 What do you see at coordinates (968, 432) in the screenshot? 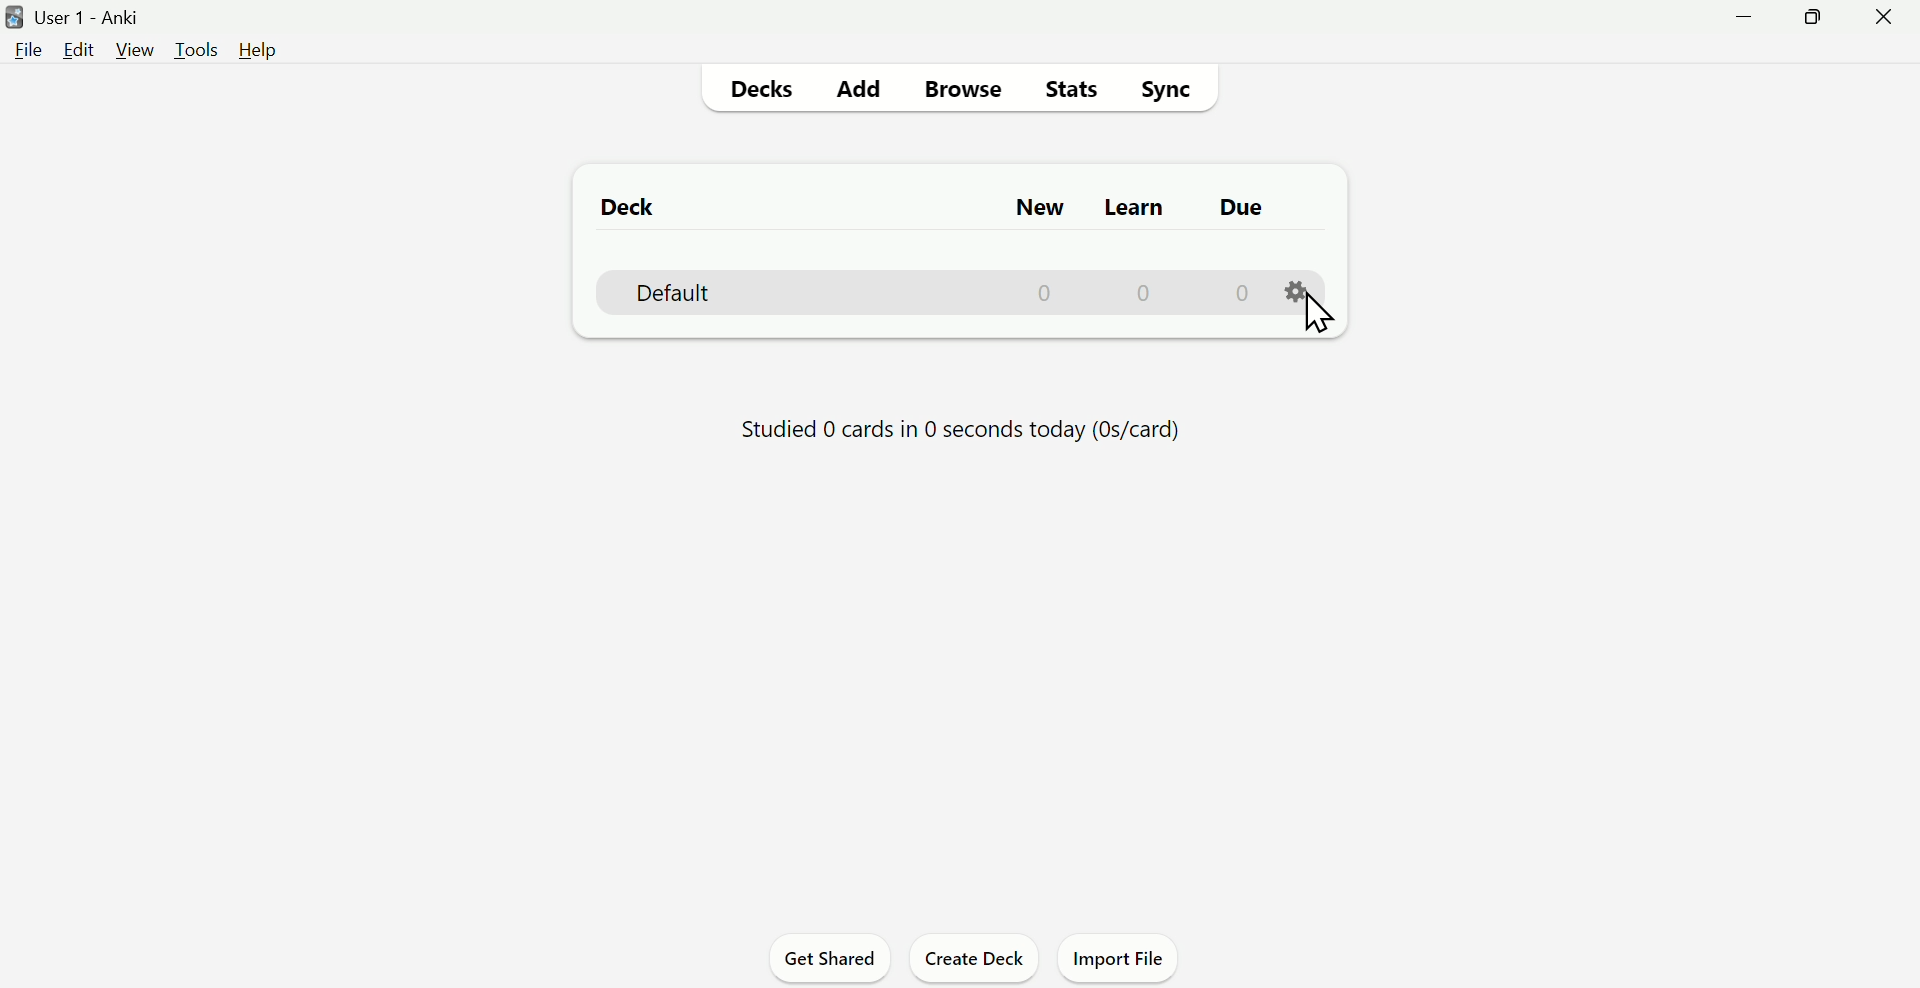
I see `Studied 0 cards in 0 seconds today (Os/card)` at bounding box center [968, 432].